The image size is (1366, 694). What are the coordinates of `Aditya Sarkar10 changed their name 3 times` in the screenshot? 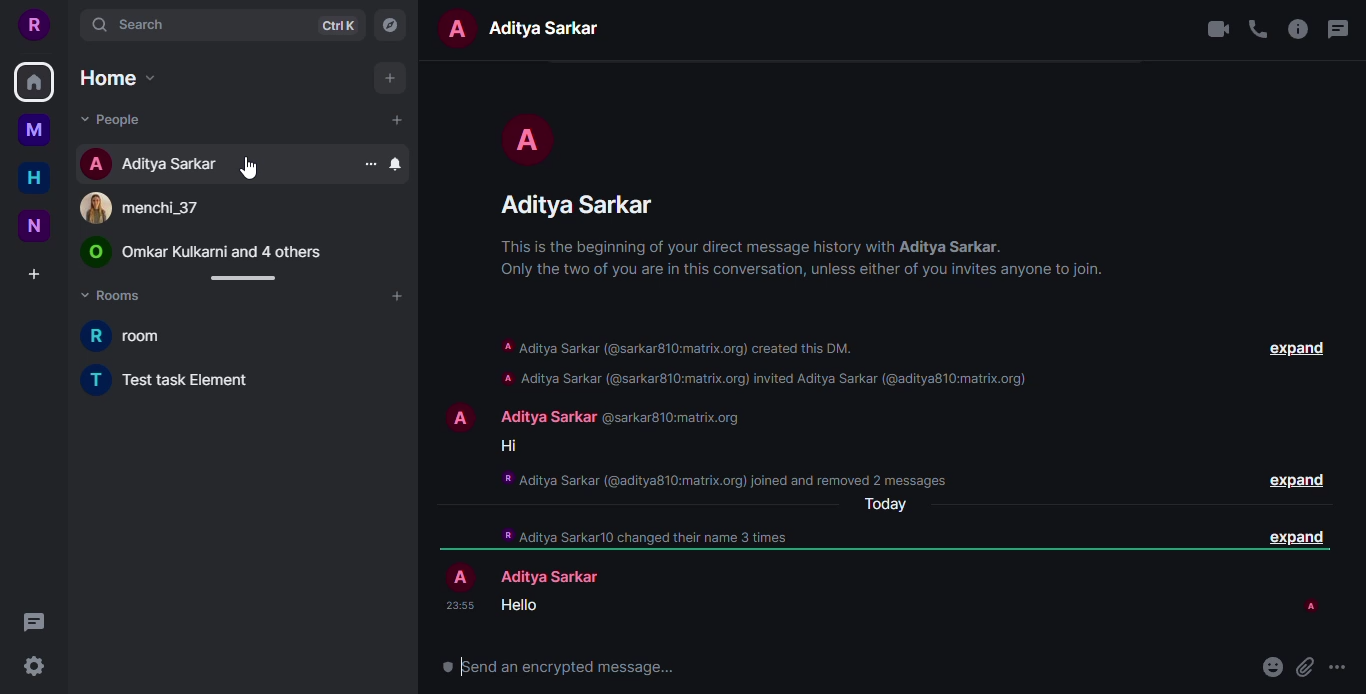 It's located at (645, 537).